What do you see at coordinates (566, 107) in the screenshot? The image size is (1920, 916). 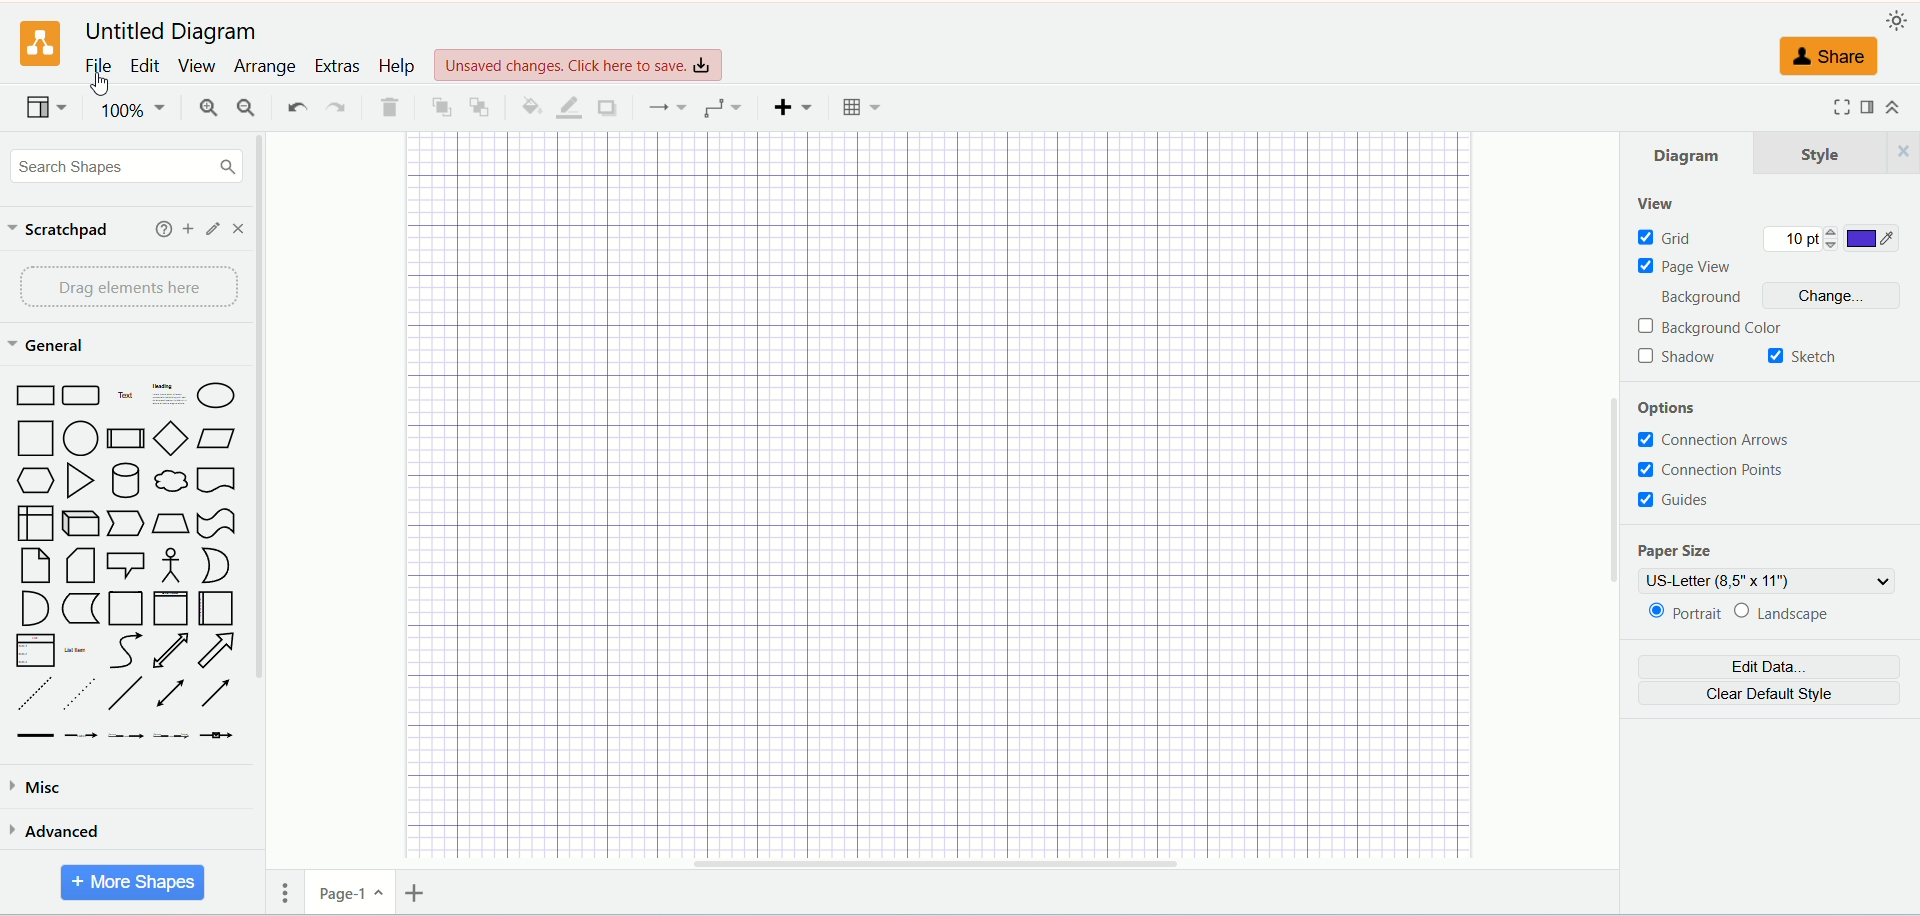 I see `line color` at bounding box center [566, 107].